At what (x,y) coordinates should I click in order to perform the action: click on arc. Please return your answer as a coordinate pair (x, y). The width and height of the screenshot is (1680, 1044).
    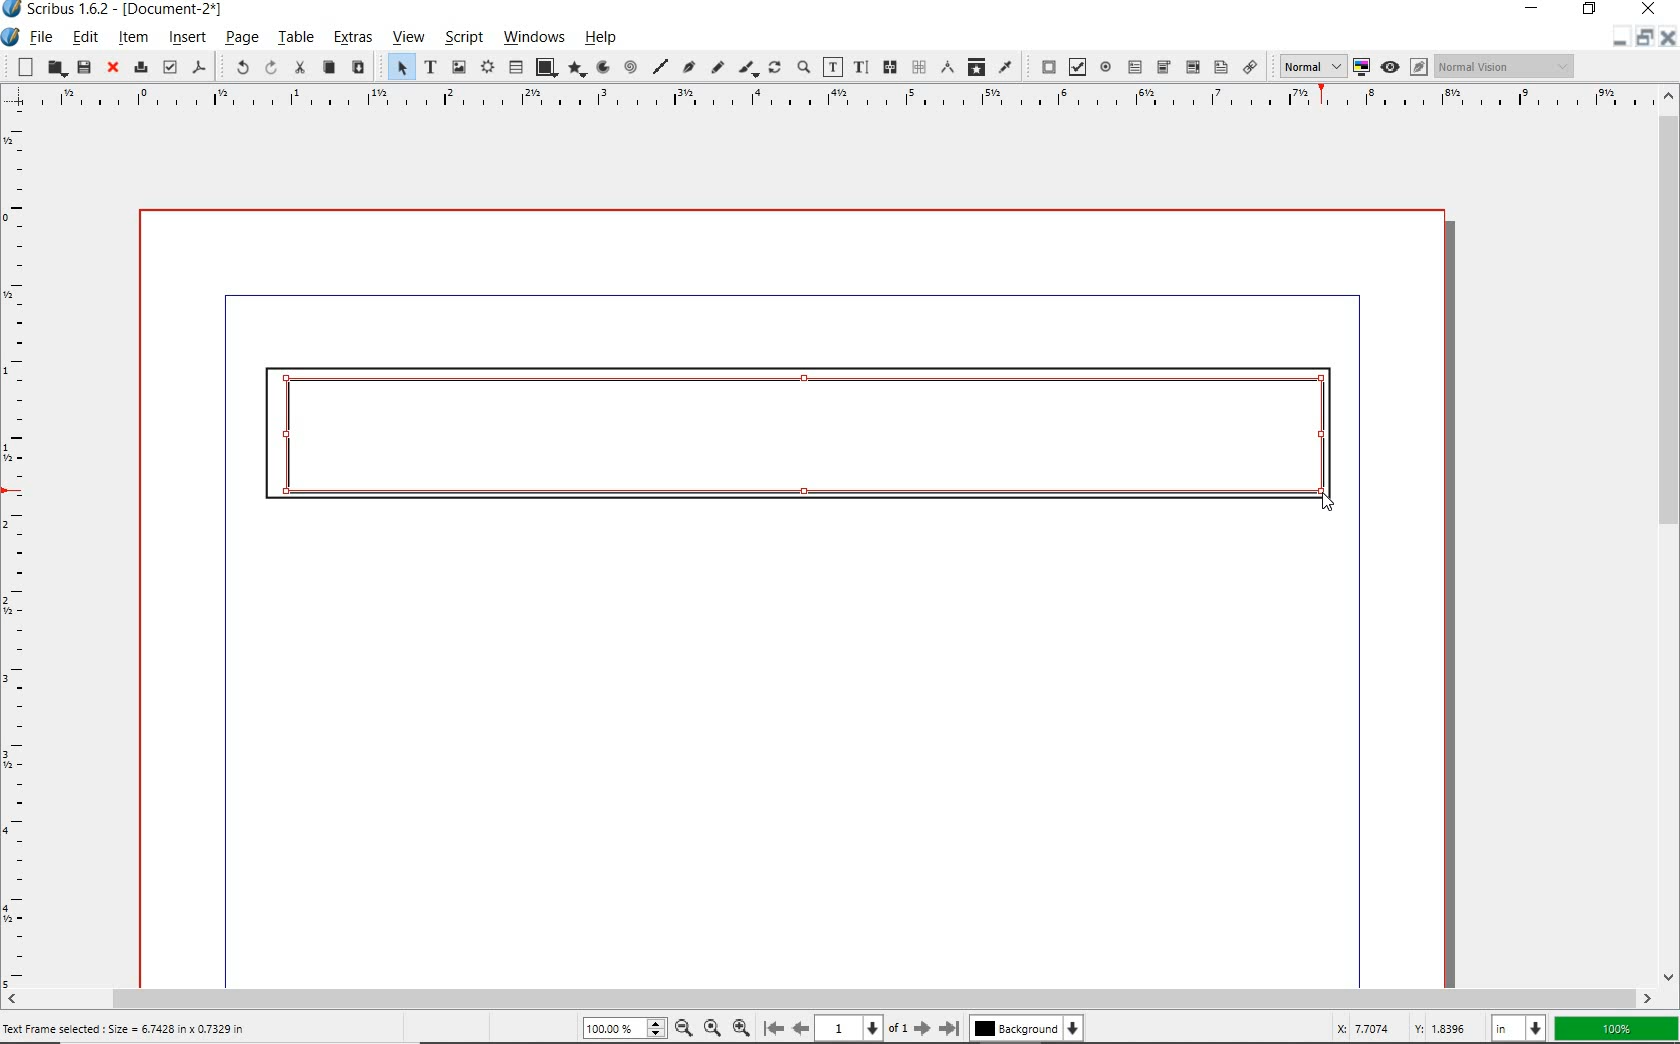
    Looking at the image, I should click on (602, 67).